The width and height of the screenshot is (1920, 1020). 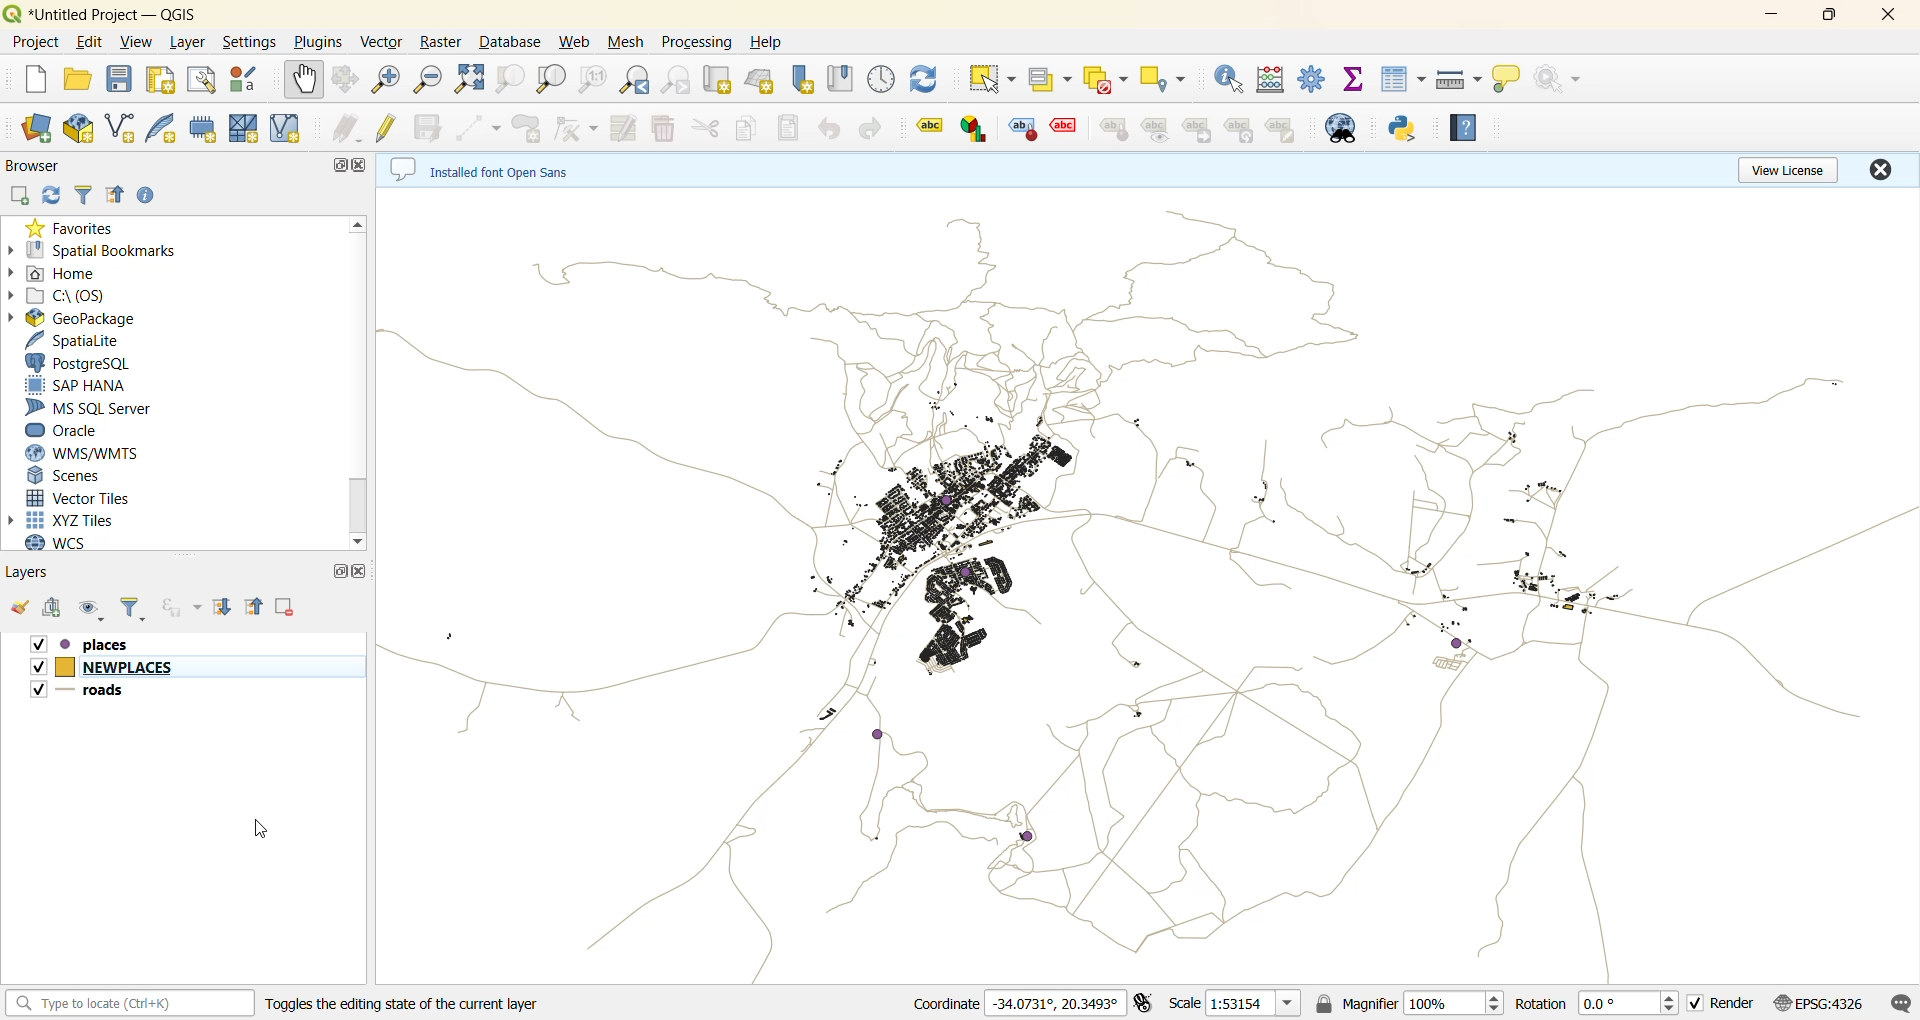 What do you see at coordinates (350, 130) in the screenshot?
I see `edits` at bounding box center [350, 130].